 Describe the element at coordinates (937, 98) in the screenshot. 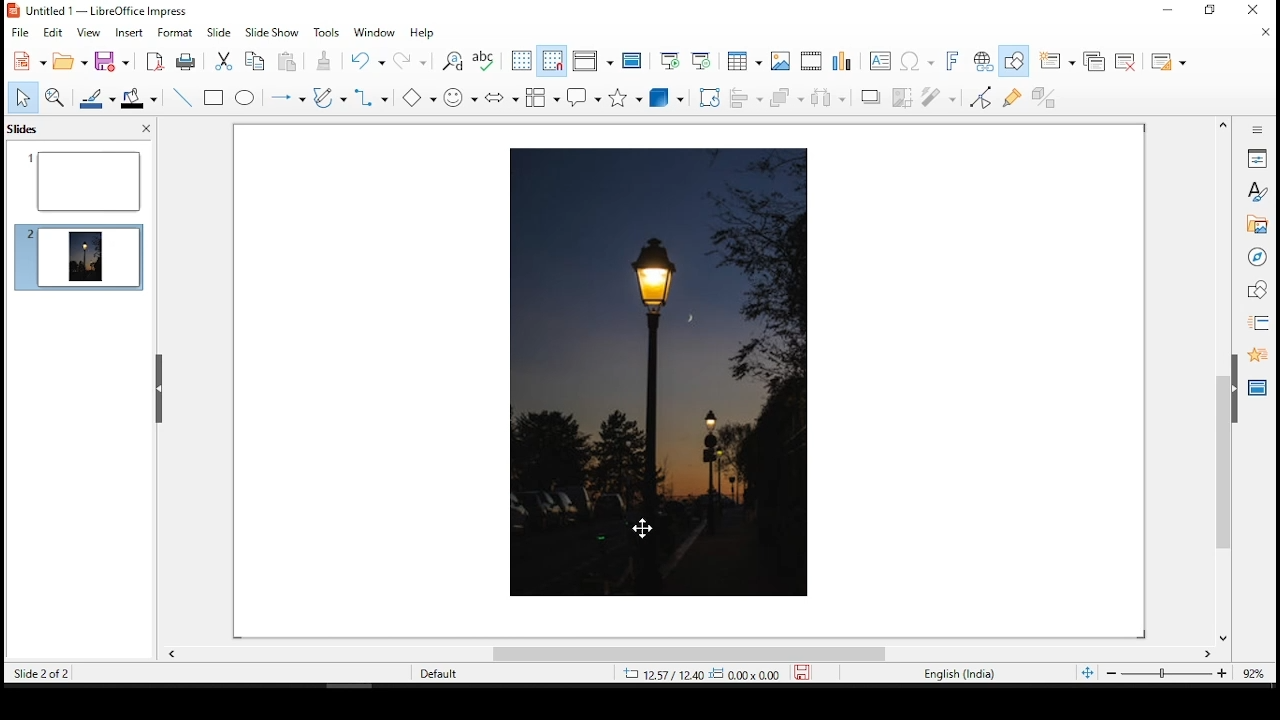

I see `filter` at that location.